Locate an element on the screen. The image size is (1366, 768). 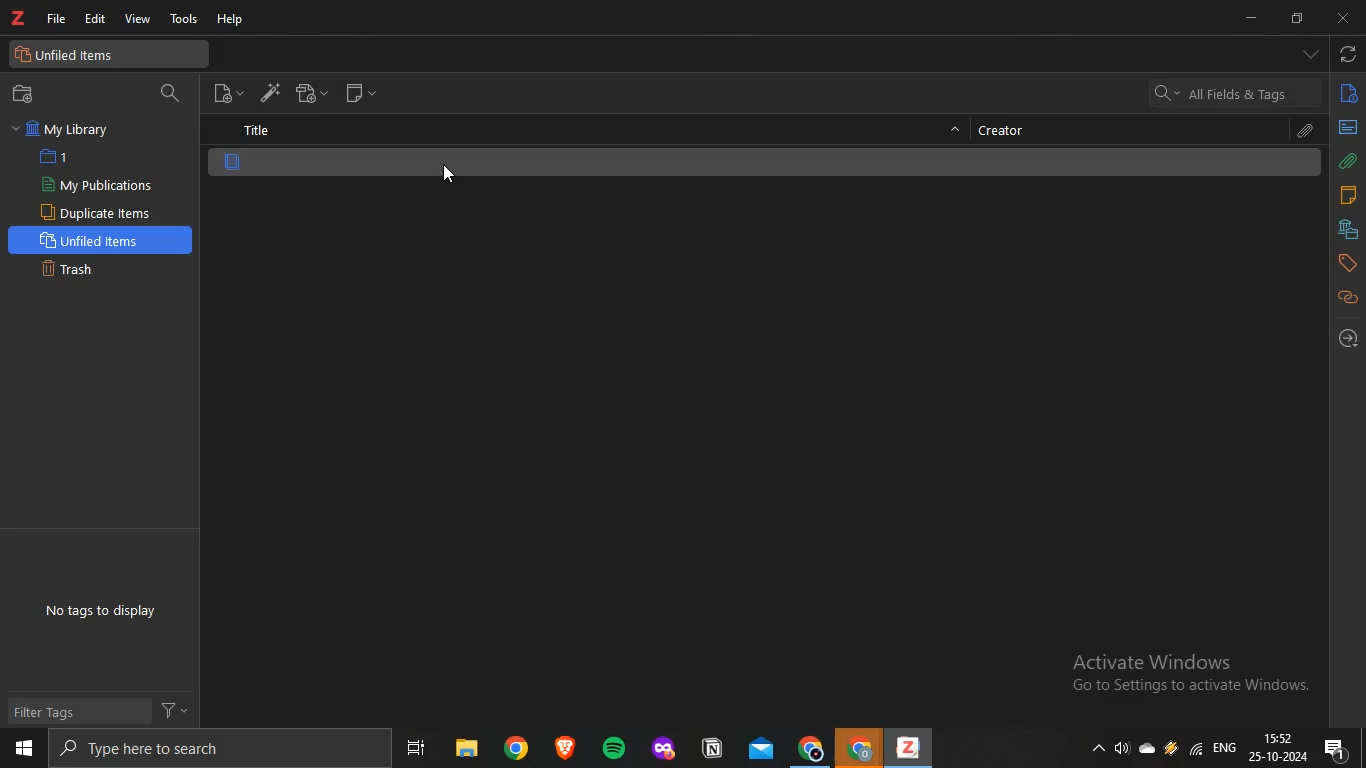
task view is located at coordinates (415, 748).